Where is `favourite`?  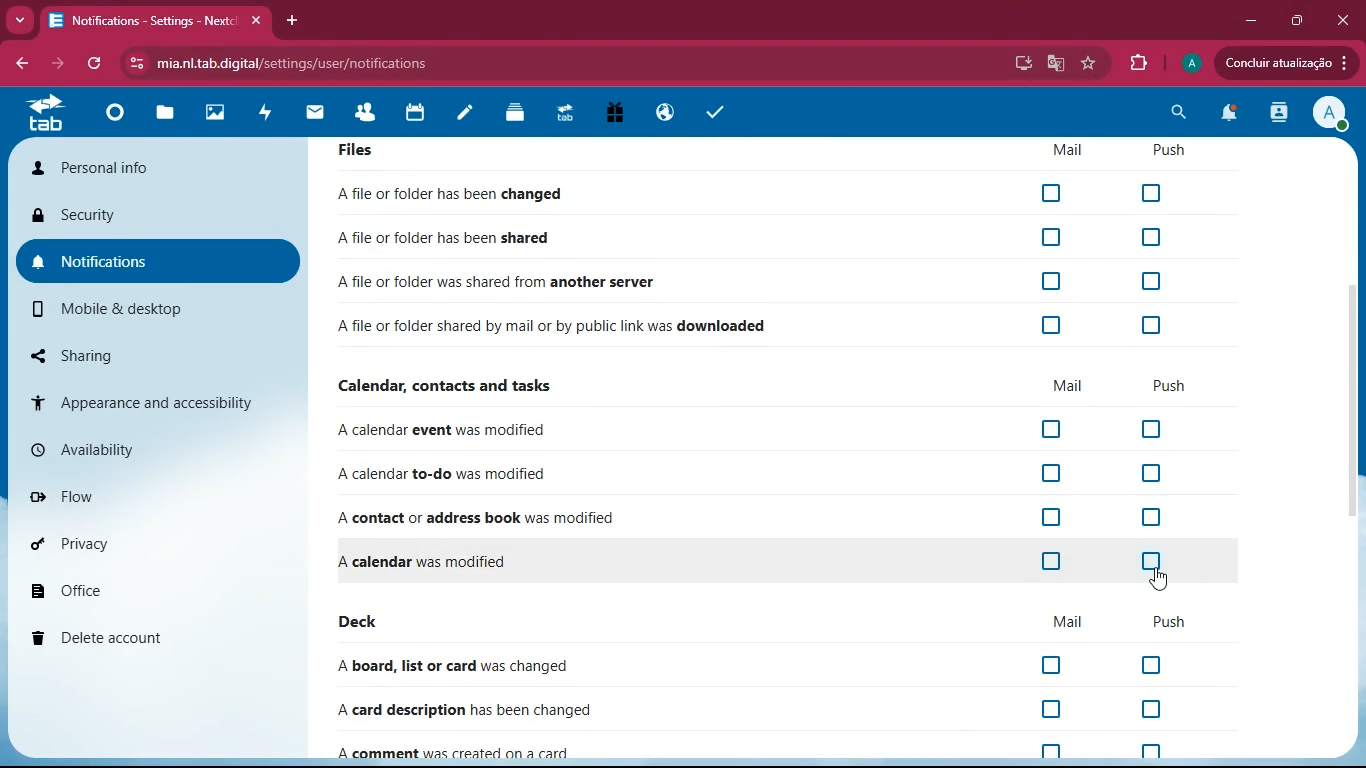
favourite is located at coordinates (1092, 65).